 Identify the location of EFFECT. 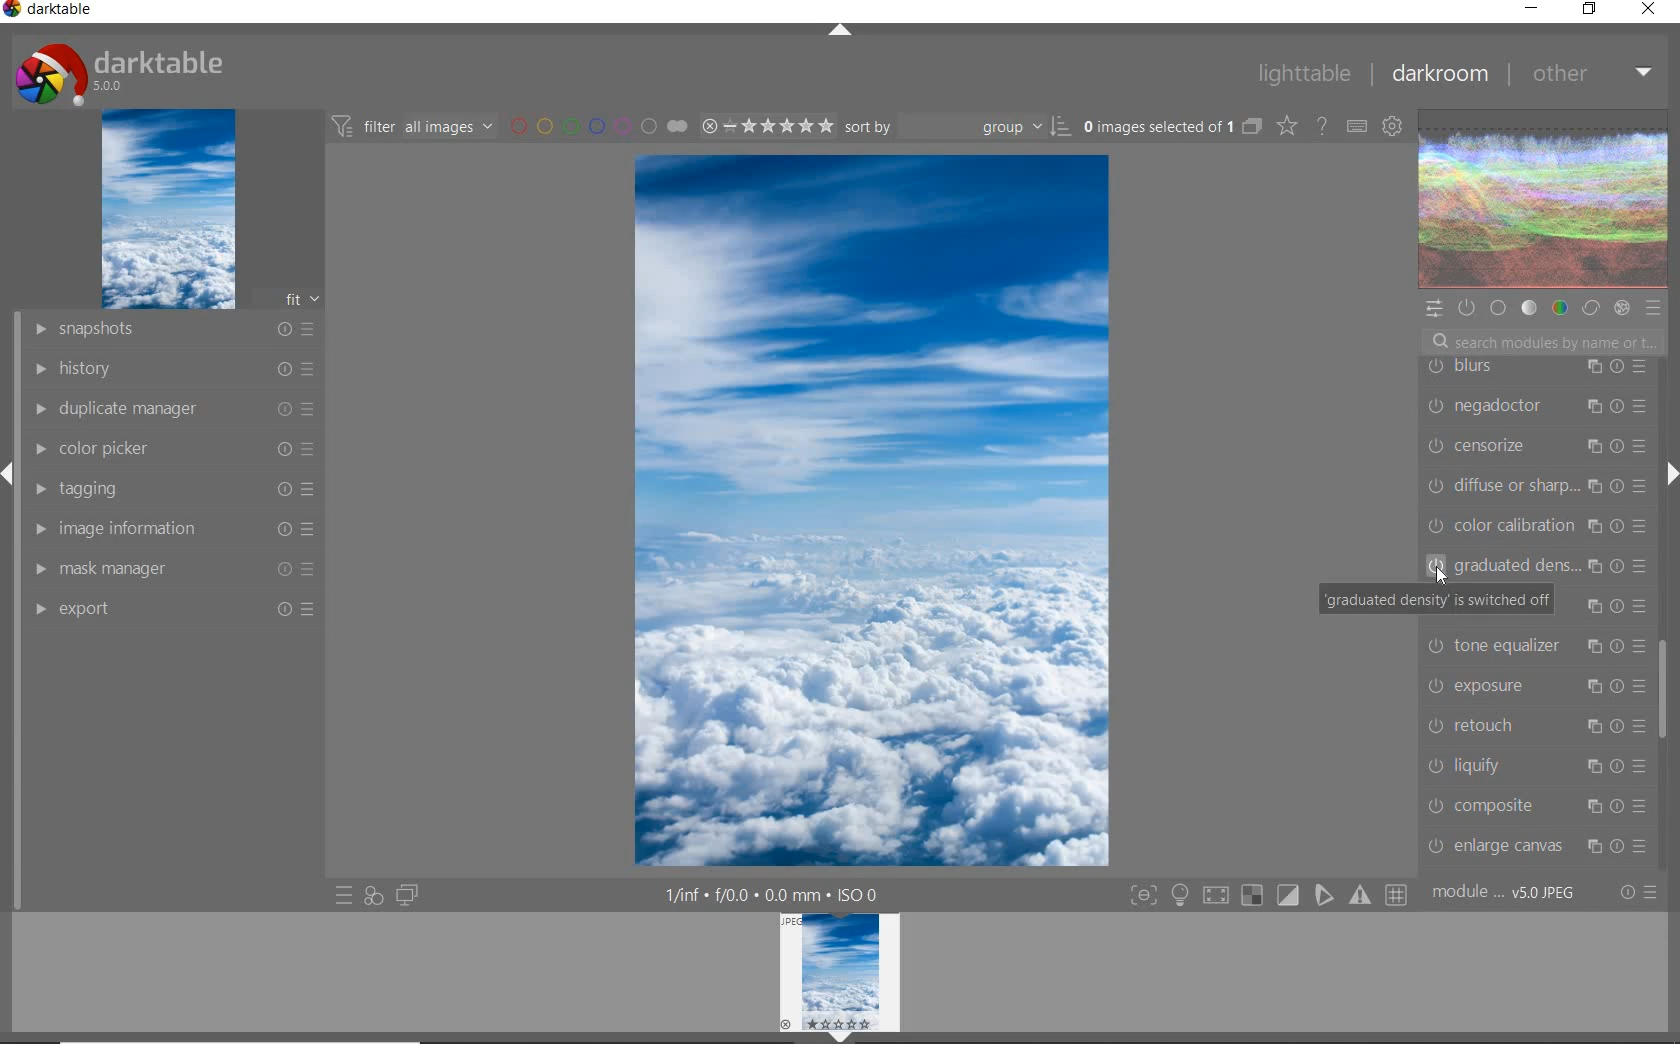
(1622, 308).